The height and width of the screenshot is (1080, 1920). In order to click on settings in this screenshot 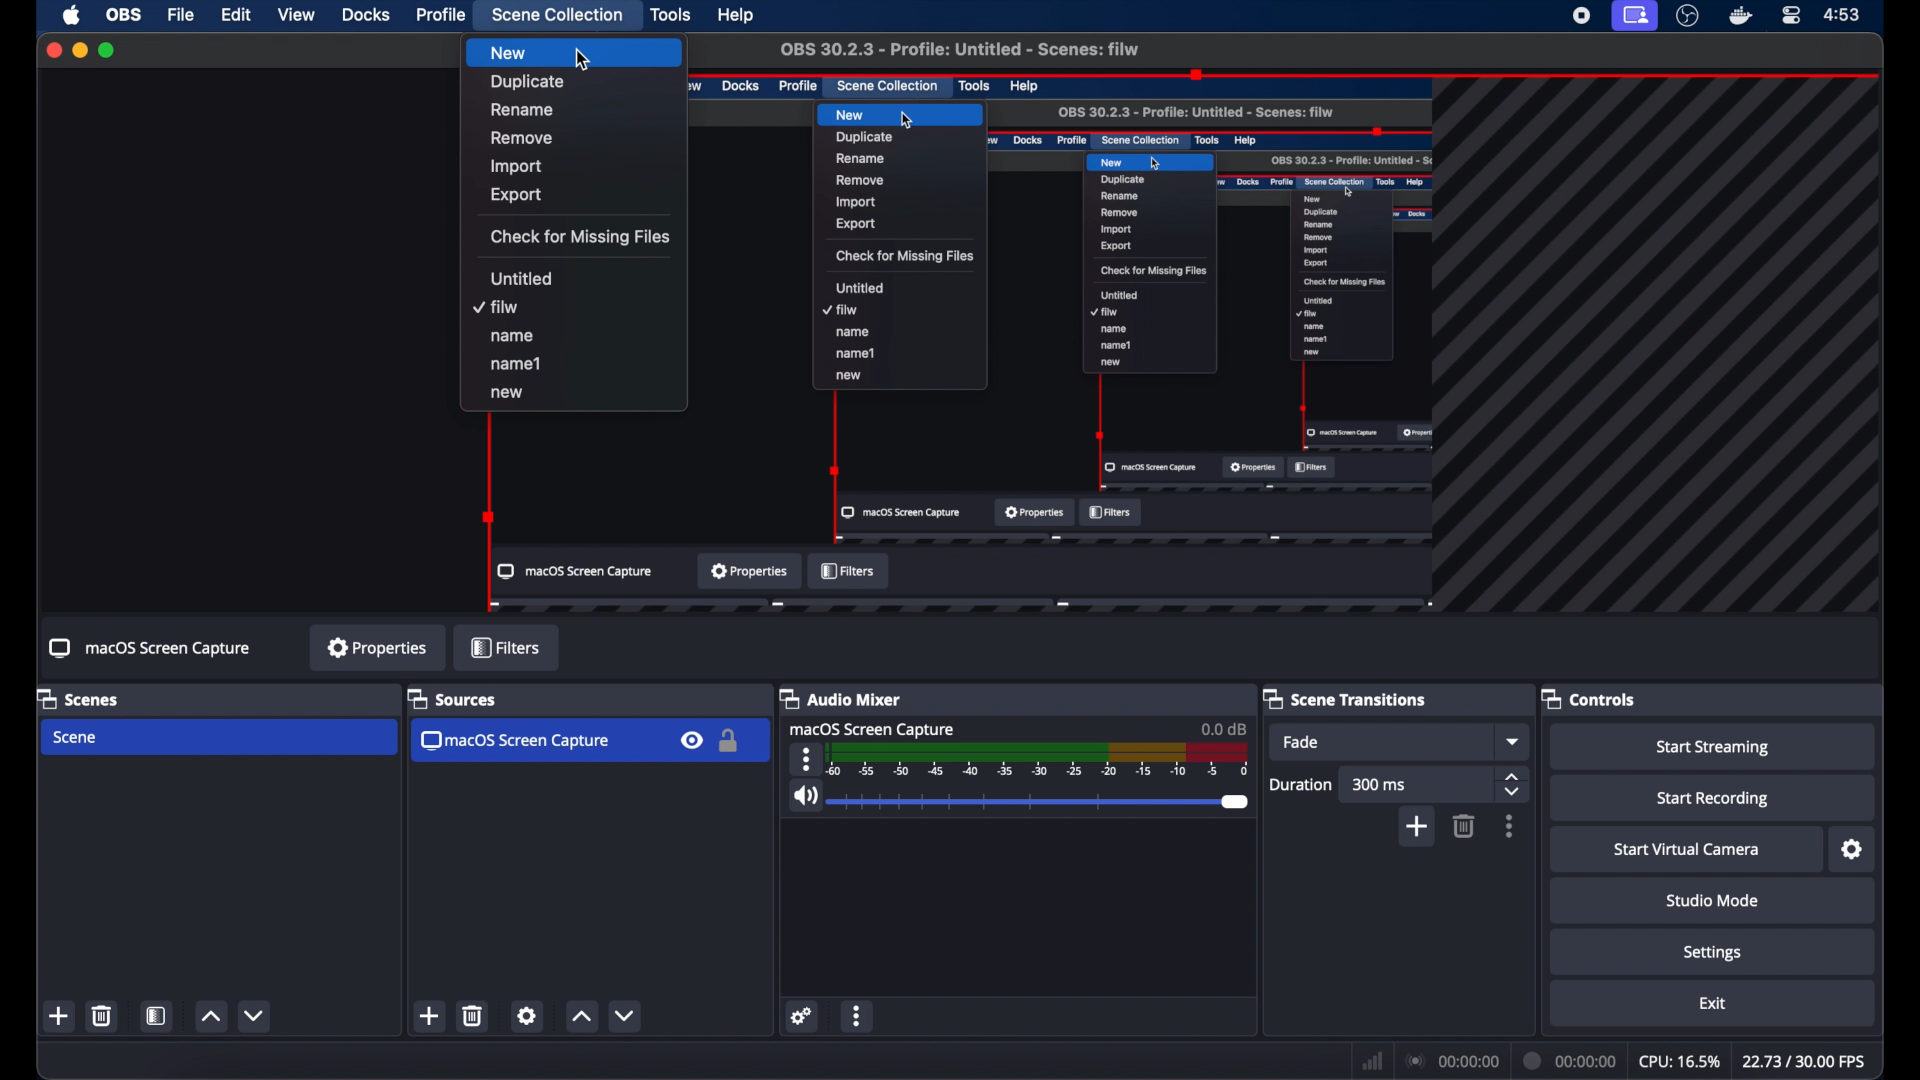, I will do `click(1852, 848)`.